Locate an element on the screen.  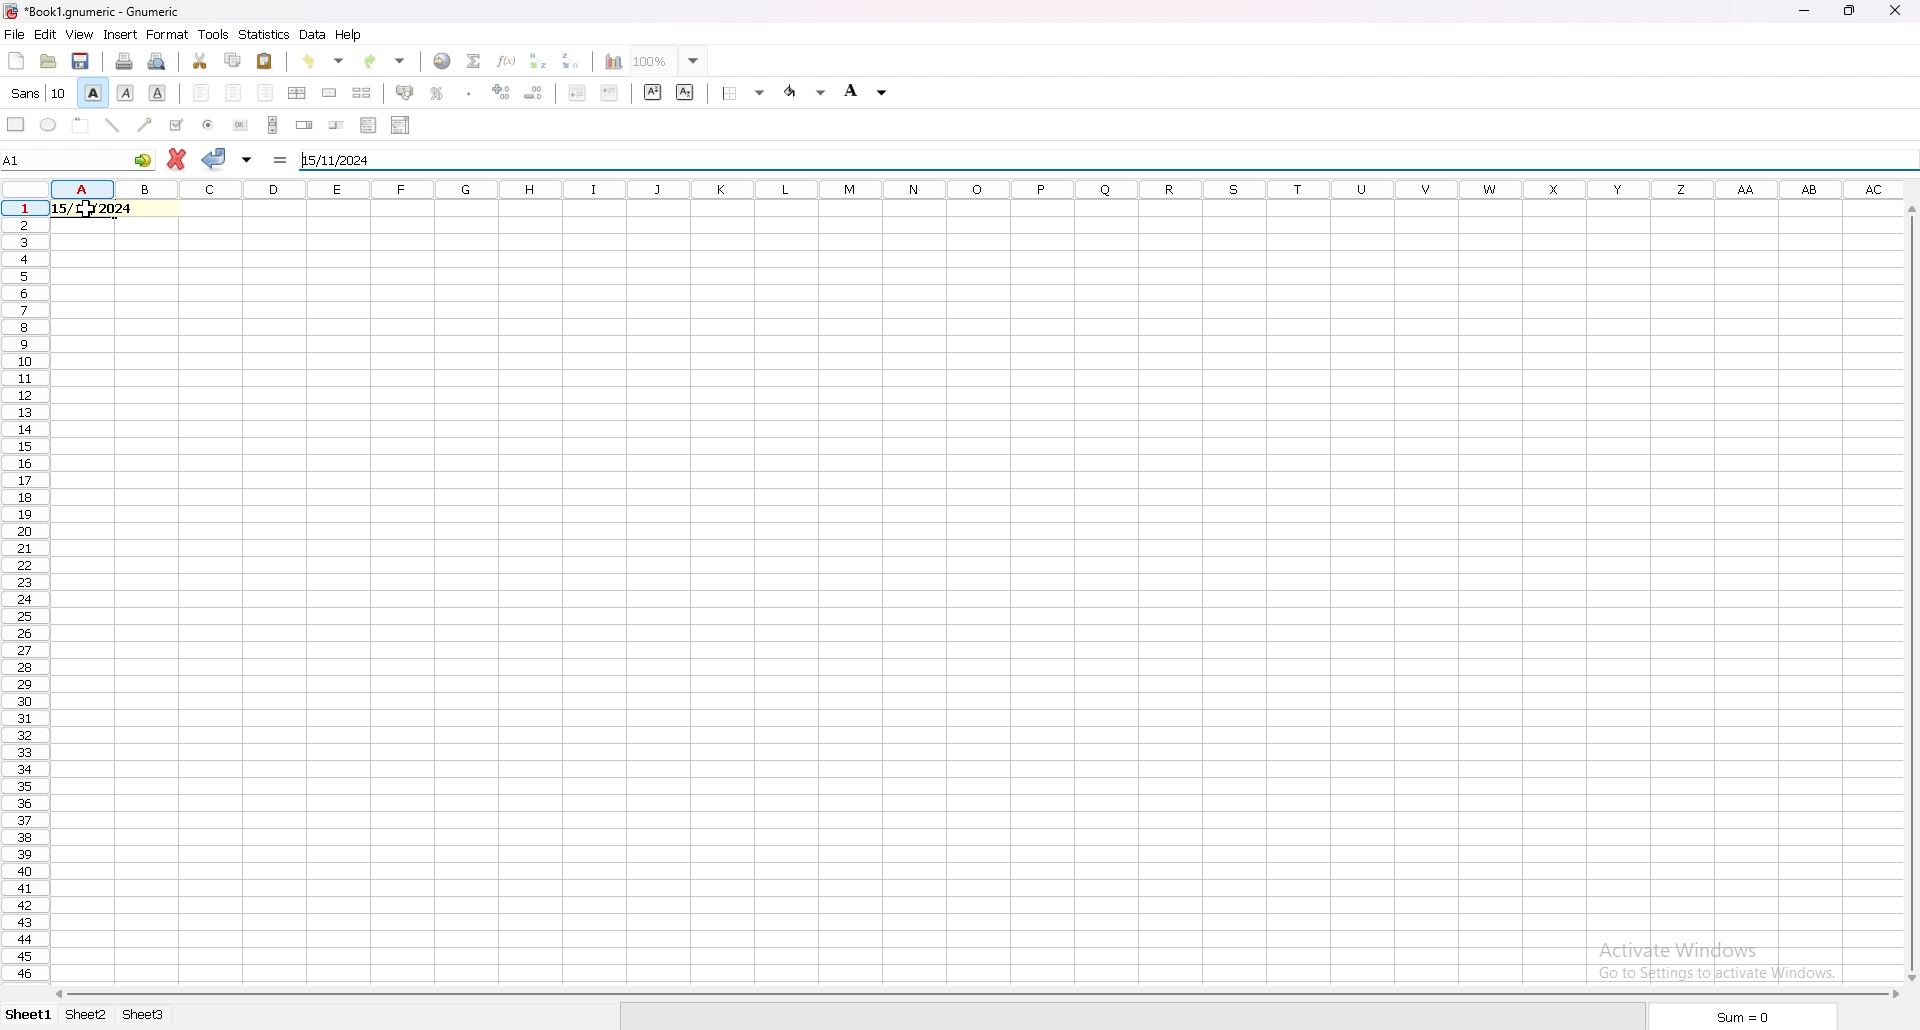
cell input is located at coordinates (337, 158).